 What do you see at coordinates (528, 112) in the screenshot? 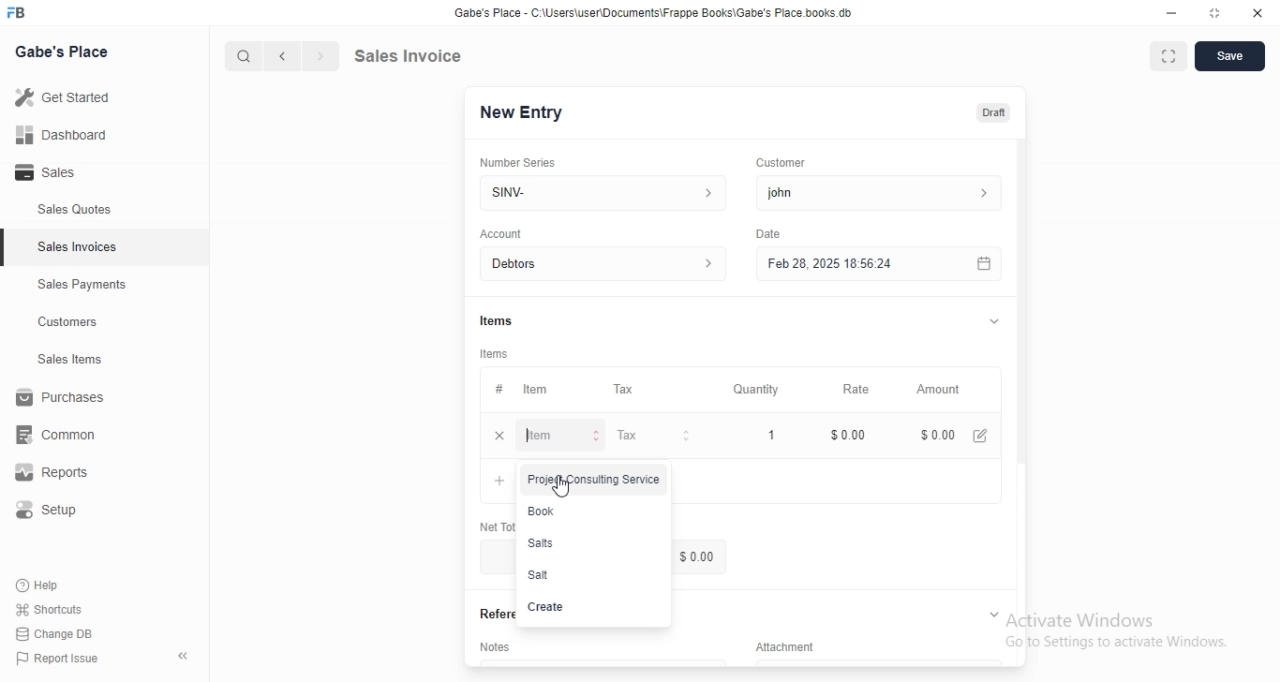
I see `New Entry` at bounding box center [528, 112].